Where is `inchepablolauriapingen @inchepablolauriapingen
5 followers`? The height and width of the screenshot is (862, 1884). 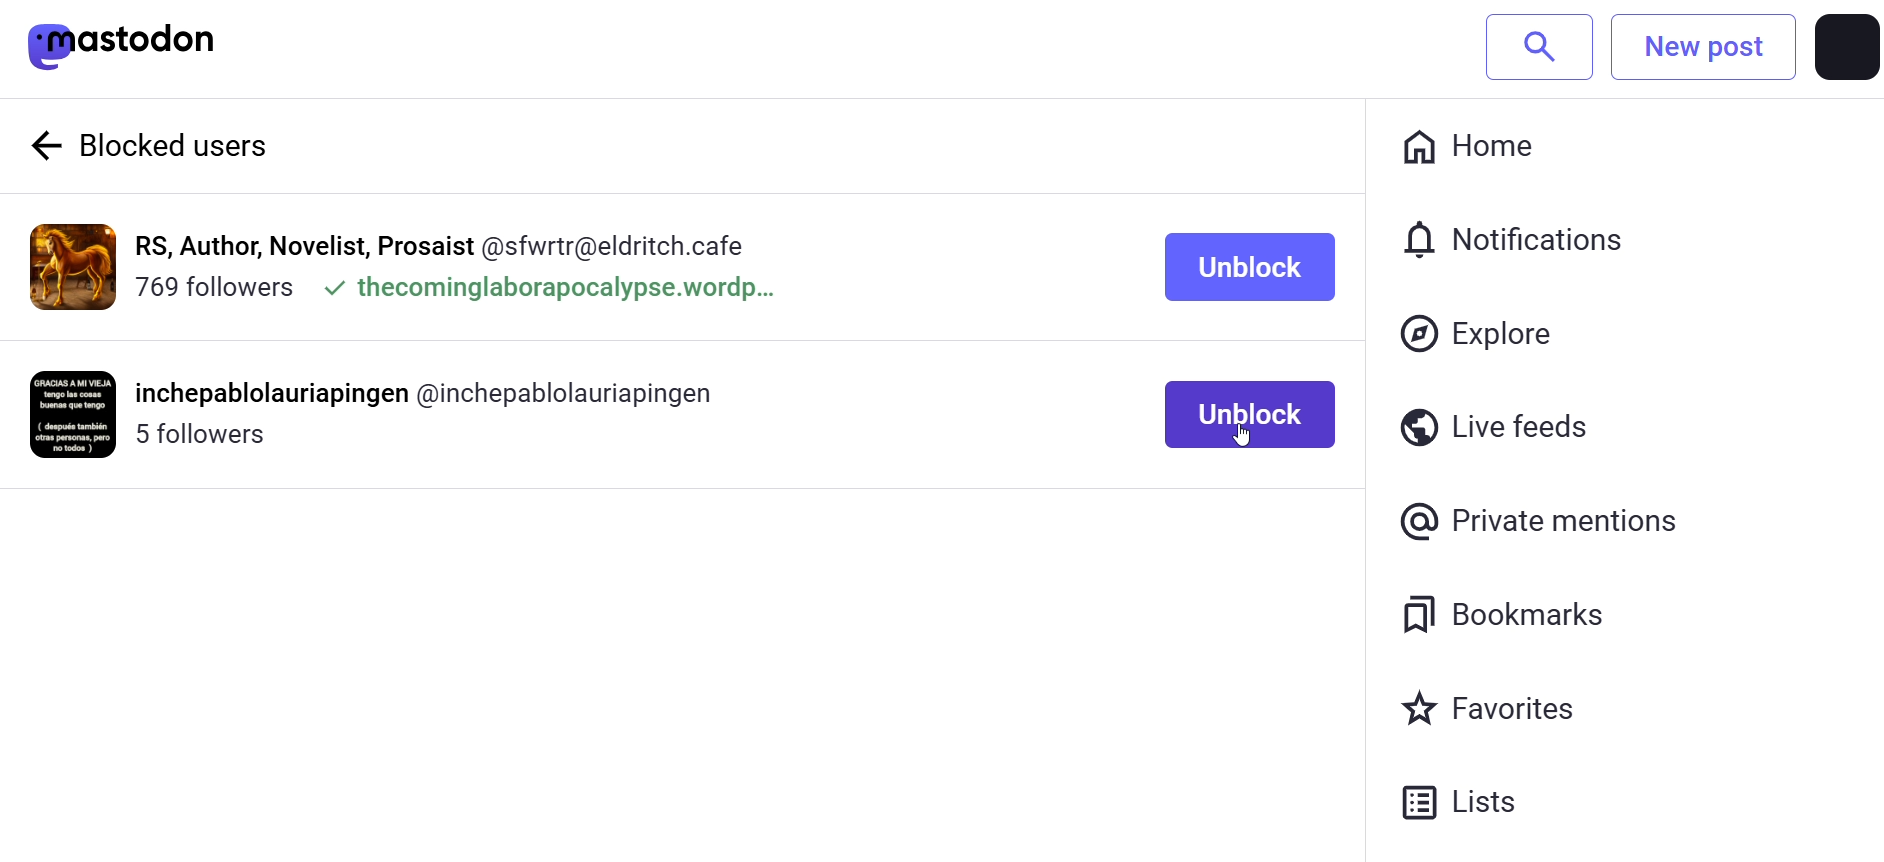 inchepablolauriapingen @inchepablolauriapingen
5 followers is located at coordinates (450, 411).